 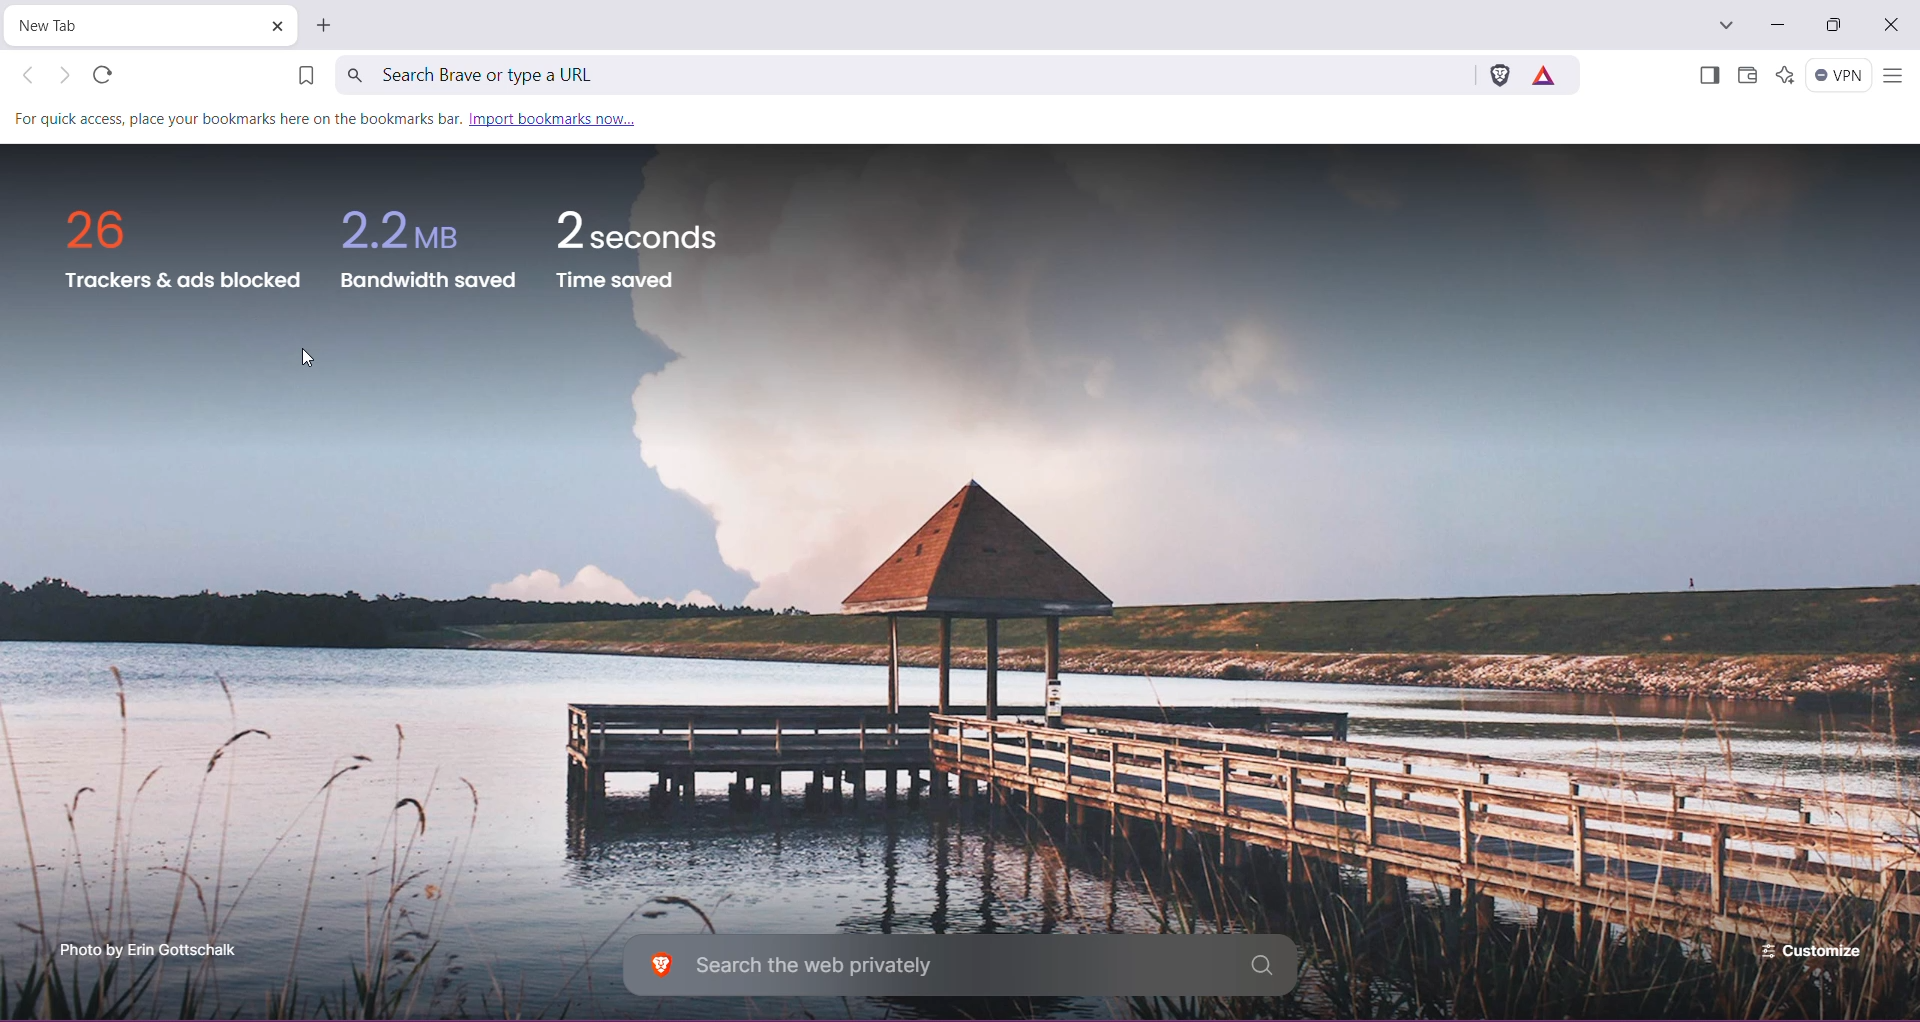 What do you see at coordinates (29, 76) in the screenshot?
I see `Click to go back, hold to see history` at bounding box center [29, 76].